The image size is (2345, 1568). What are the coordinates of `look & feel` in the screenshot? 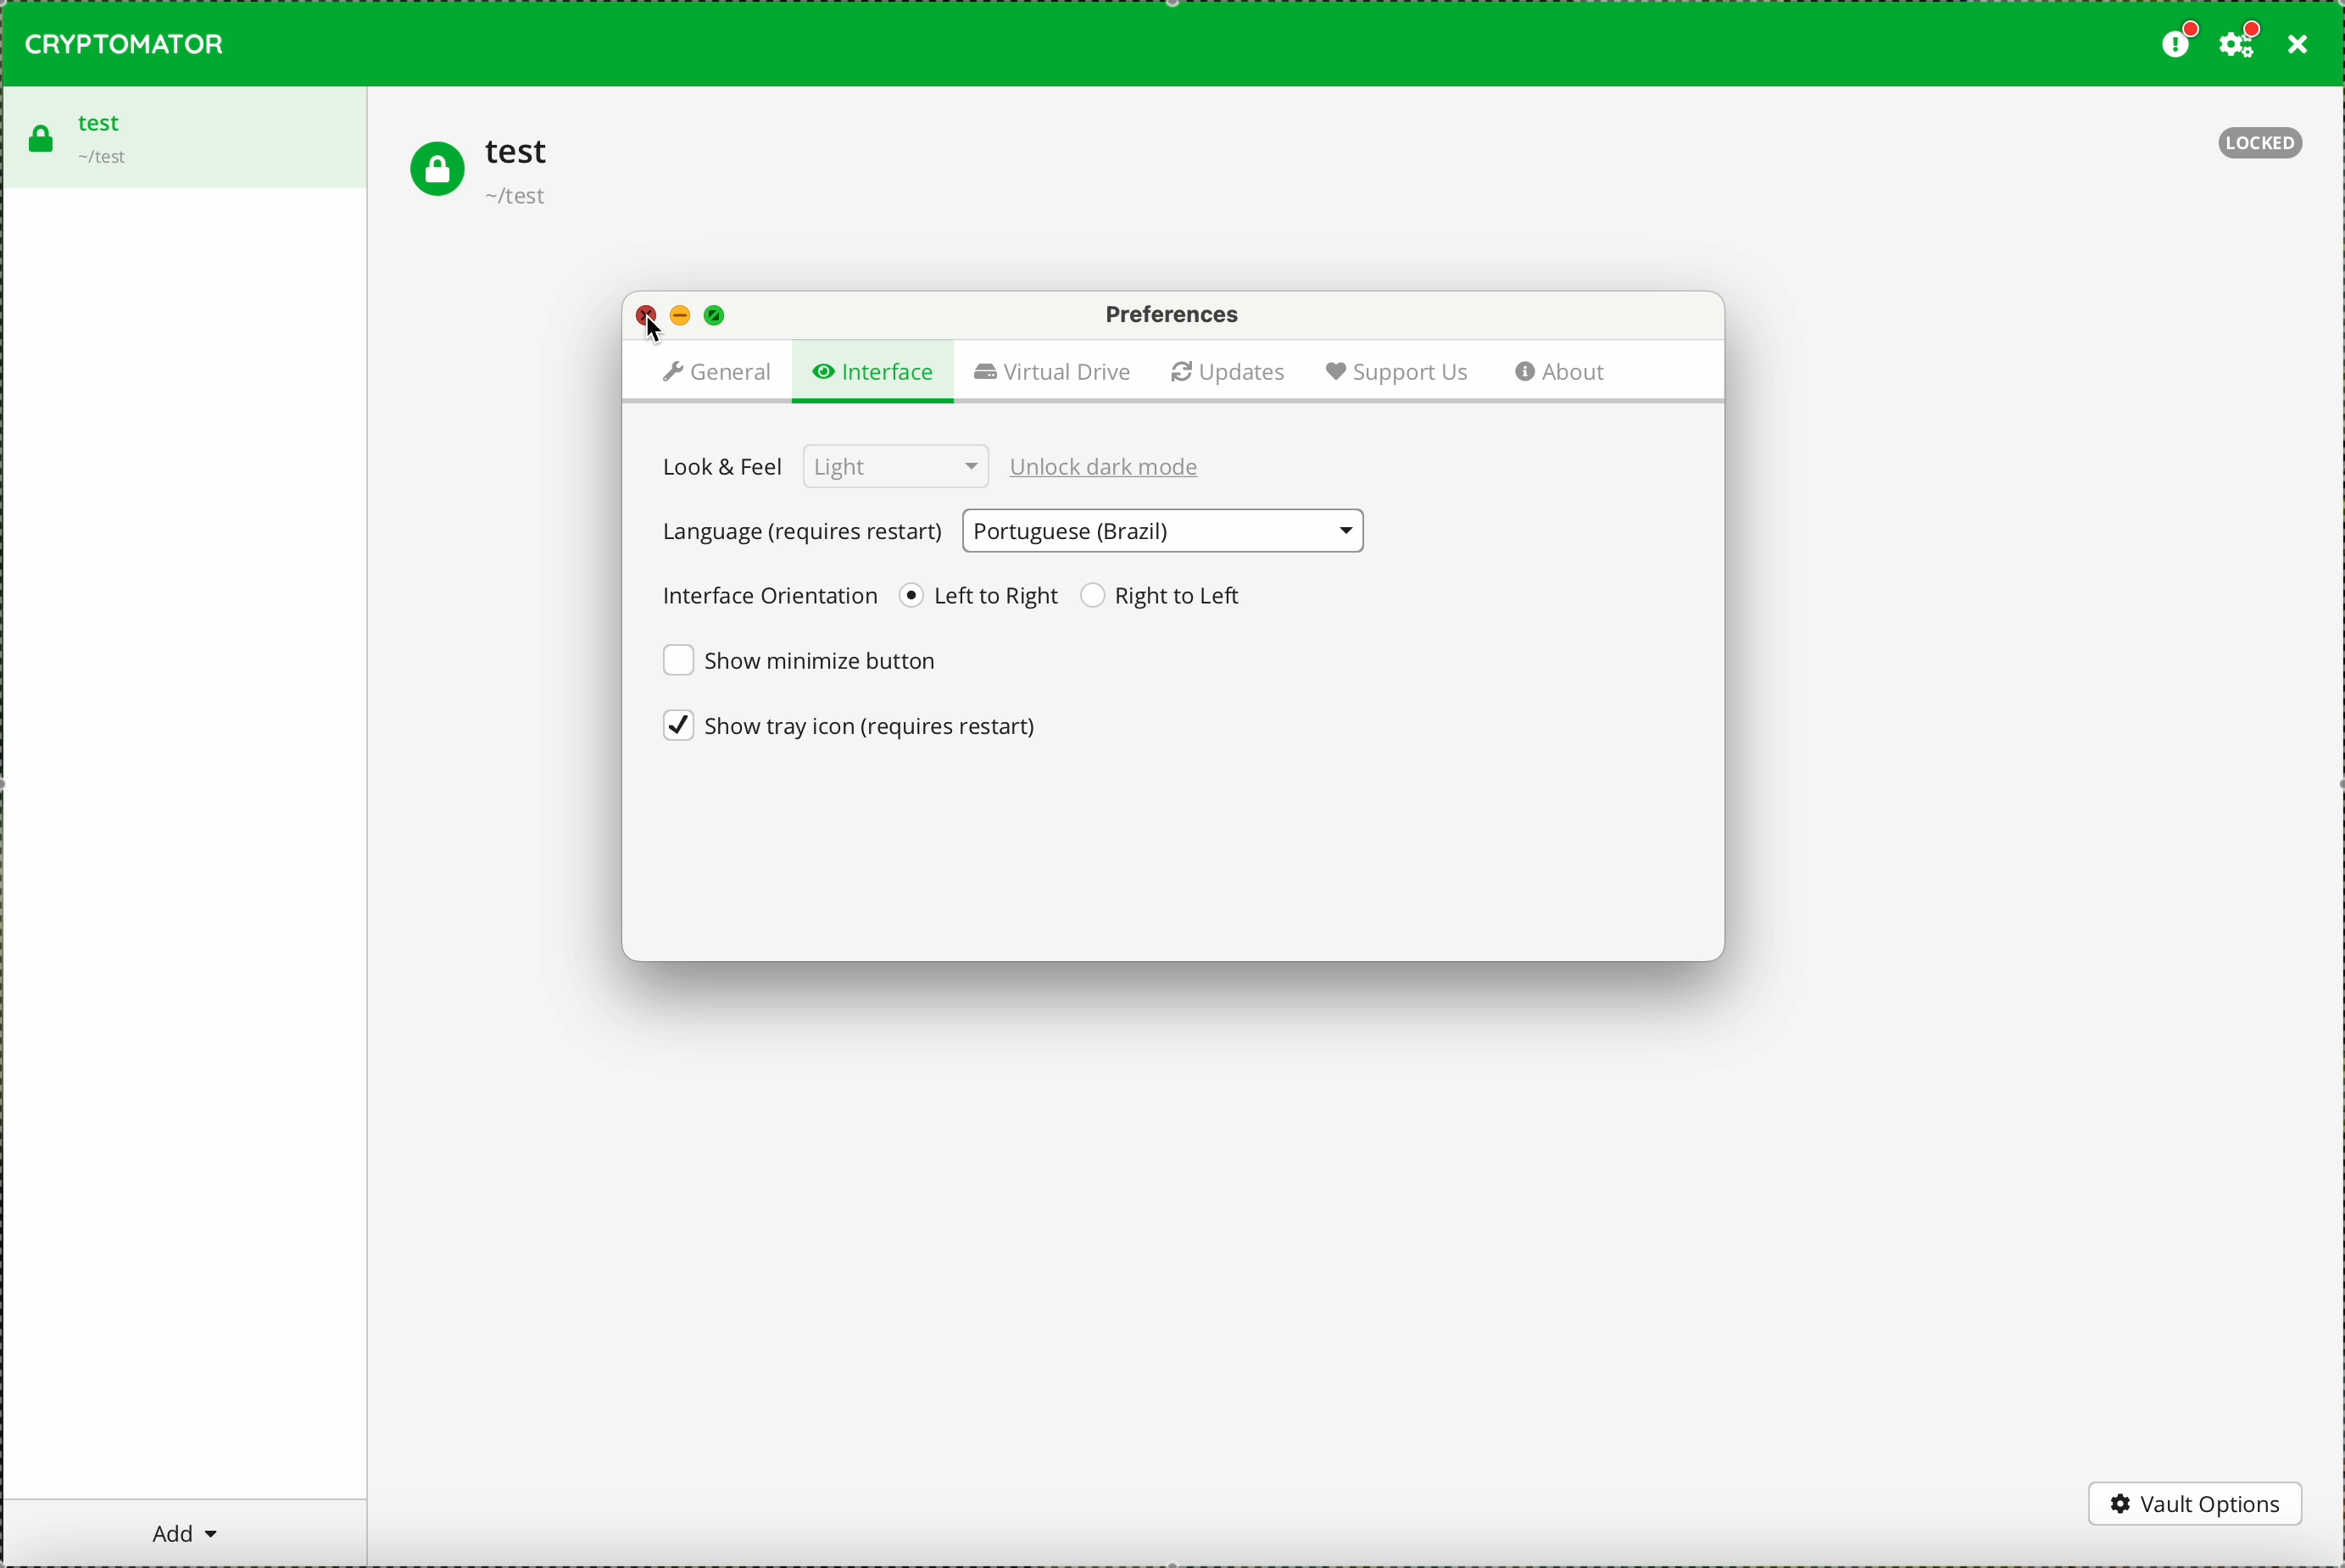 It's located at (819, 467).